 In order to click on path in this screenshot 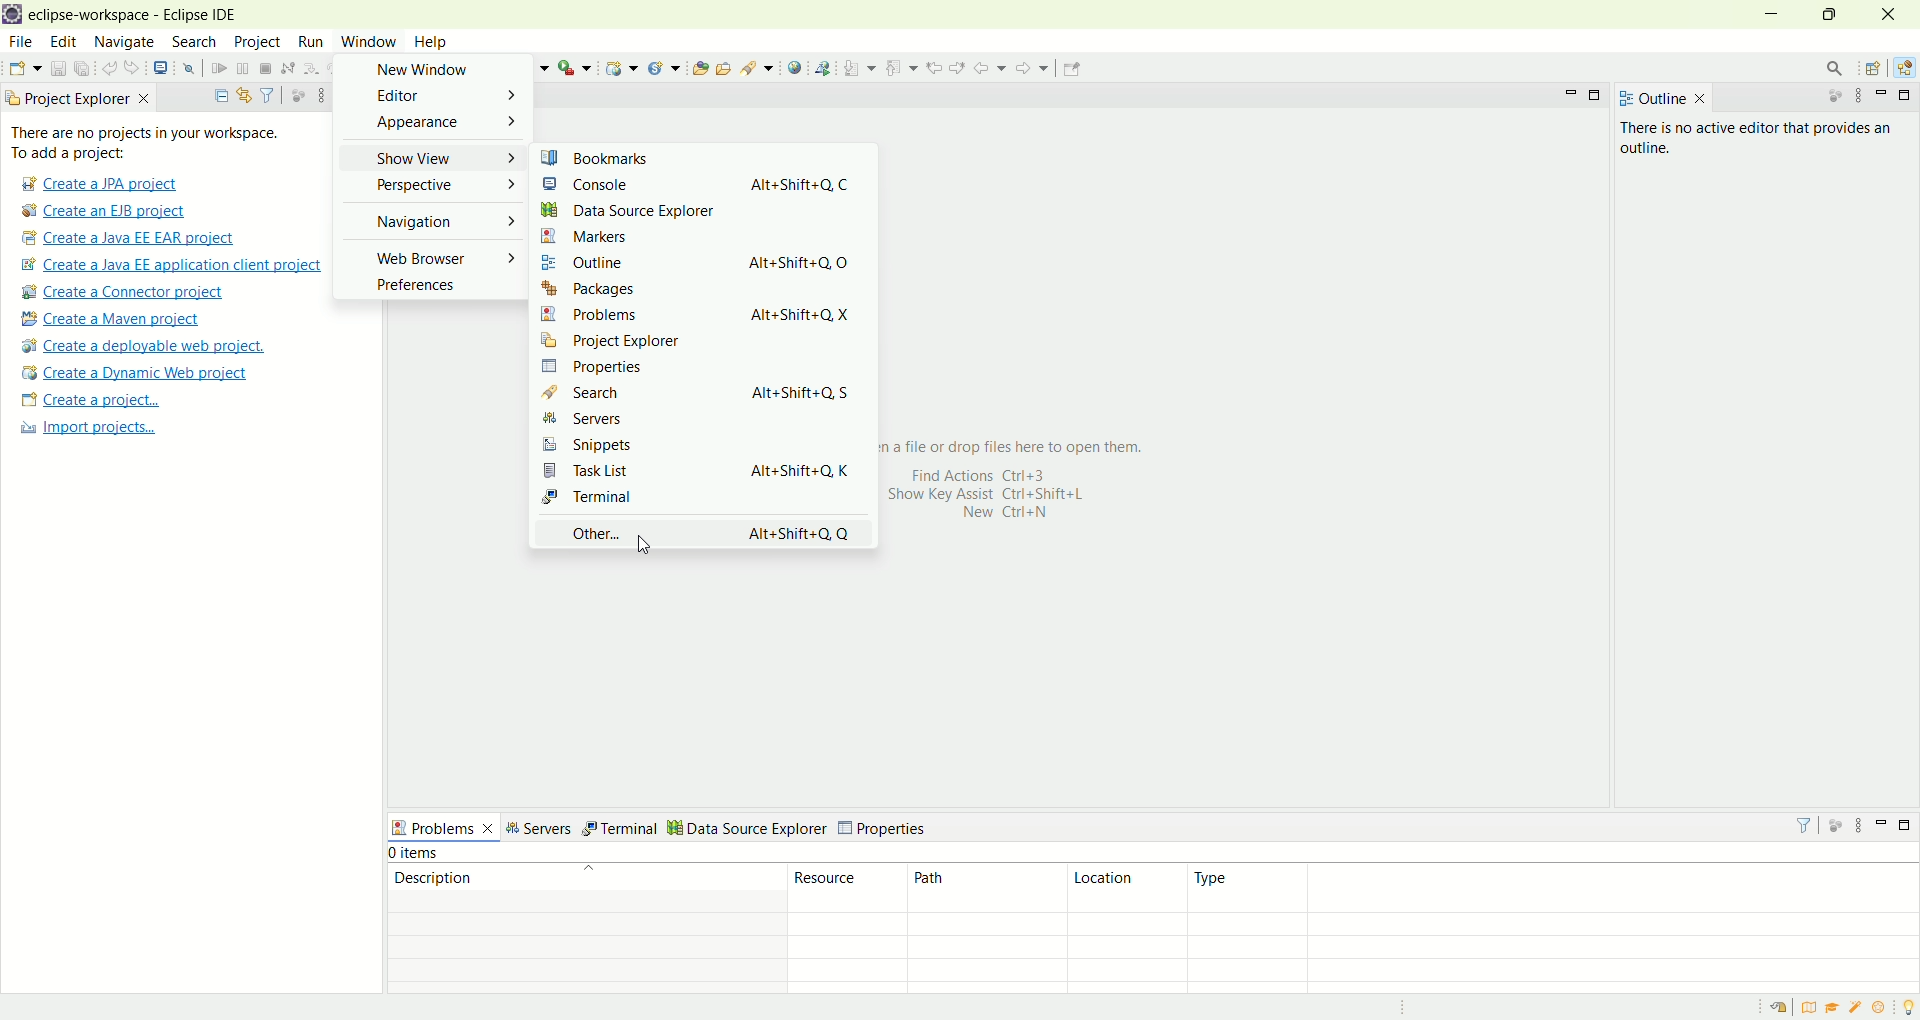, I will do `click(987, 886)`.